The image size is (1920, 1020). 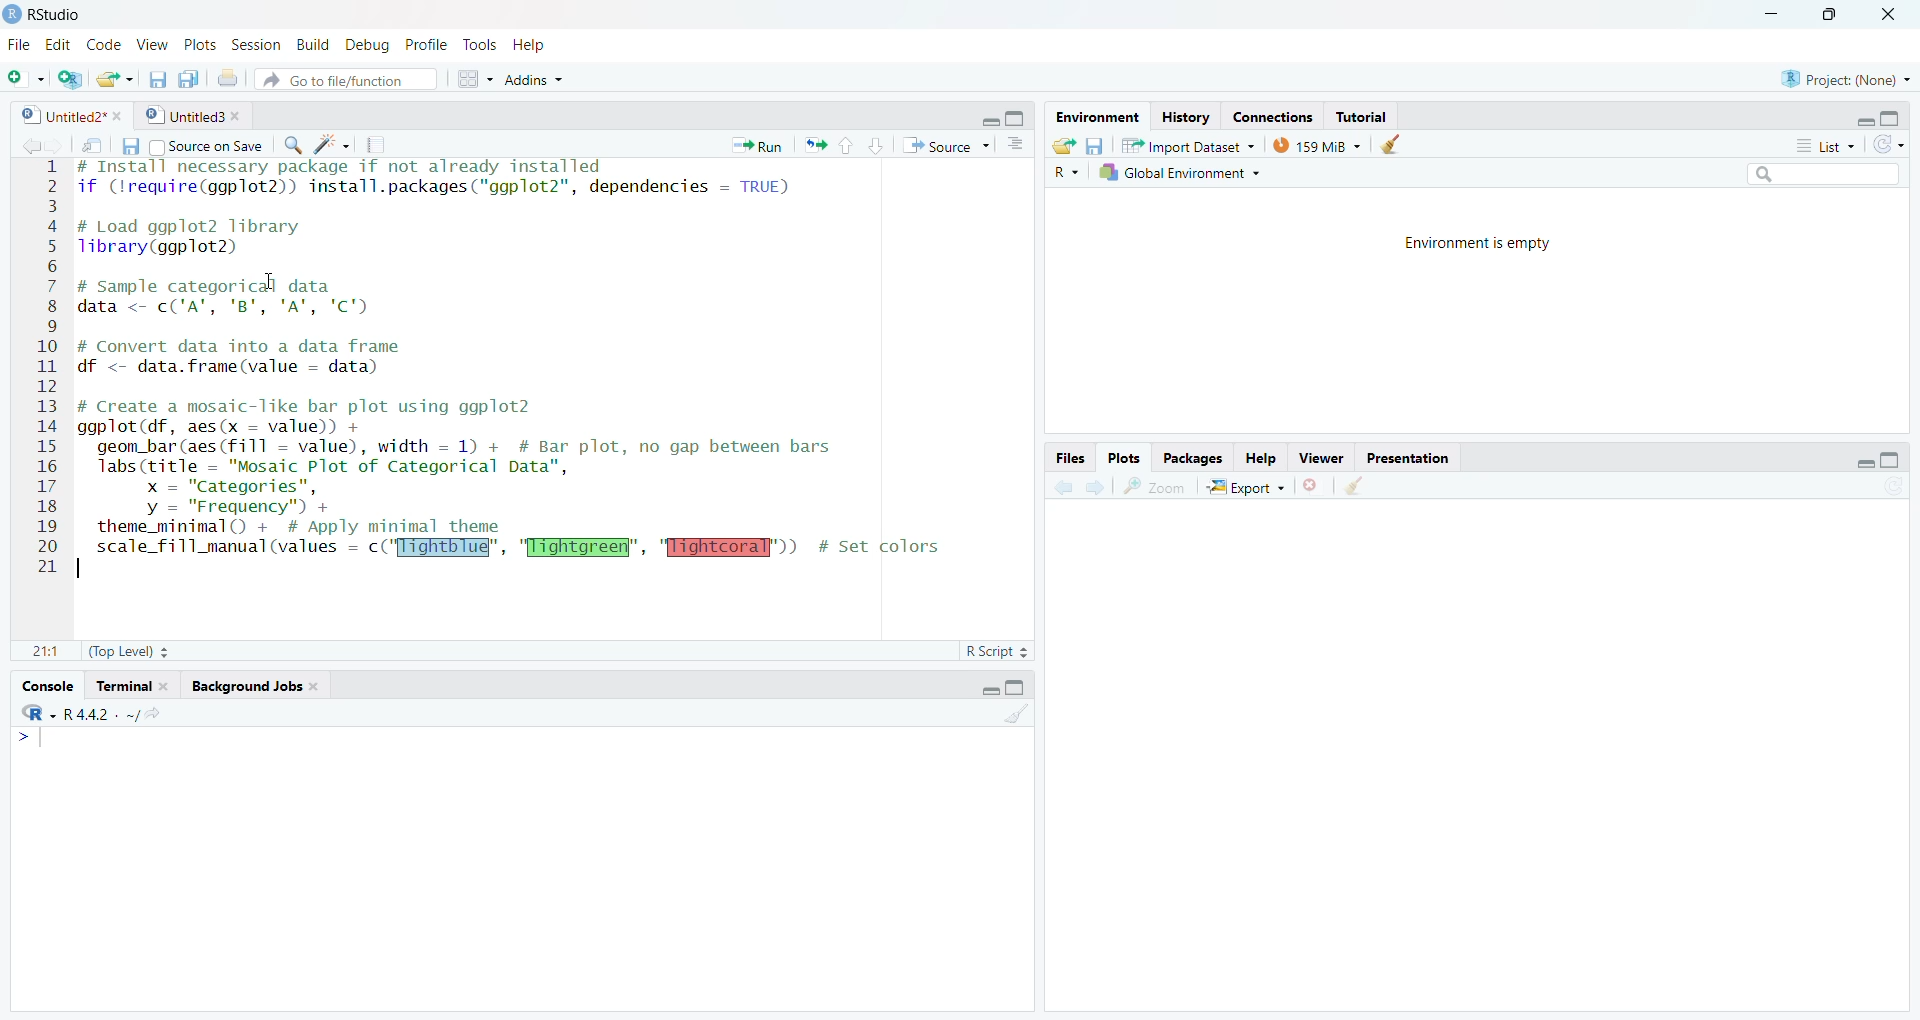 I want to click on Open in new window, so click(x=94, y=145).